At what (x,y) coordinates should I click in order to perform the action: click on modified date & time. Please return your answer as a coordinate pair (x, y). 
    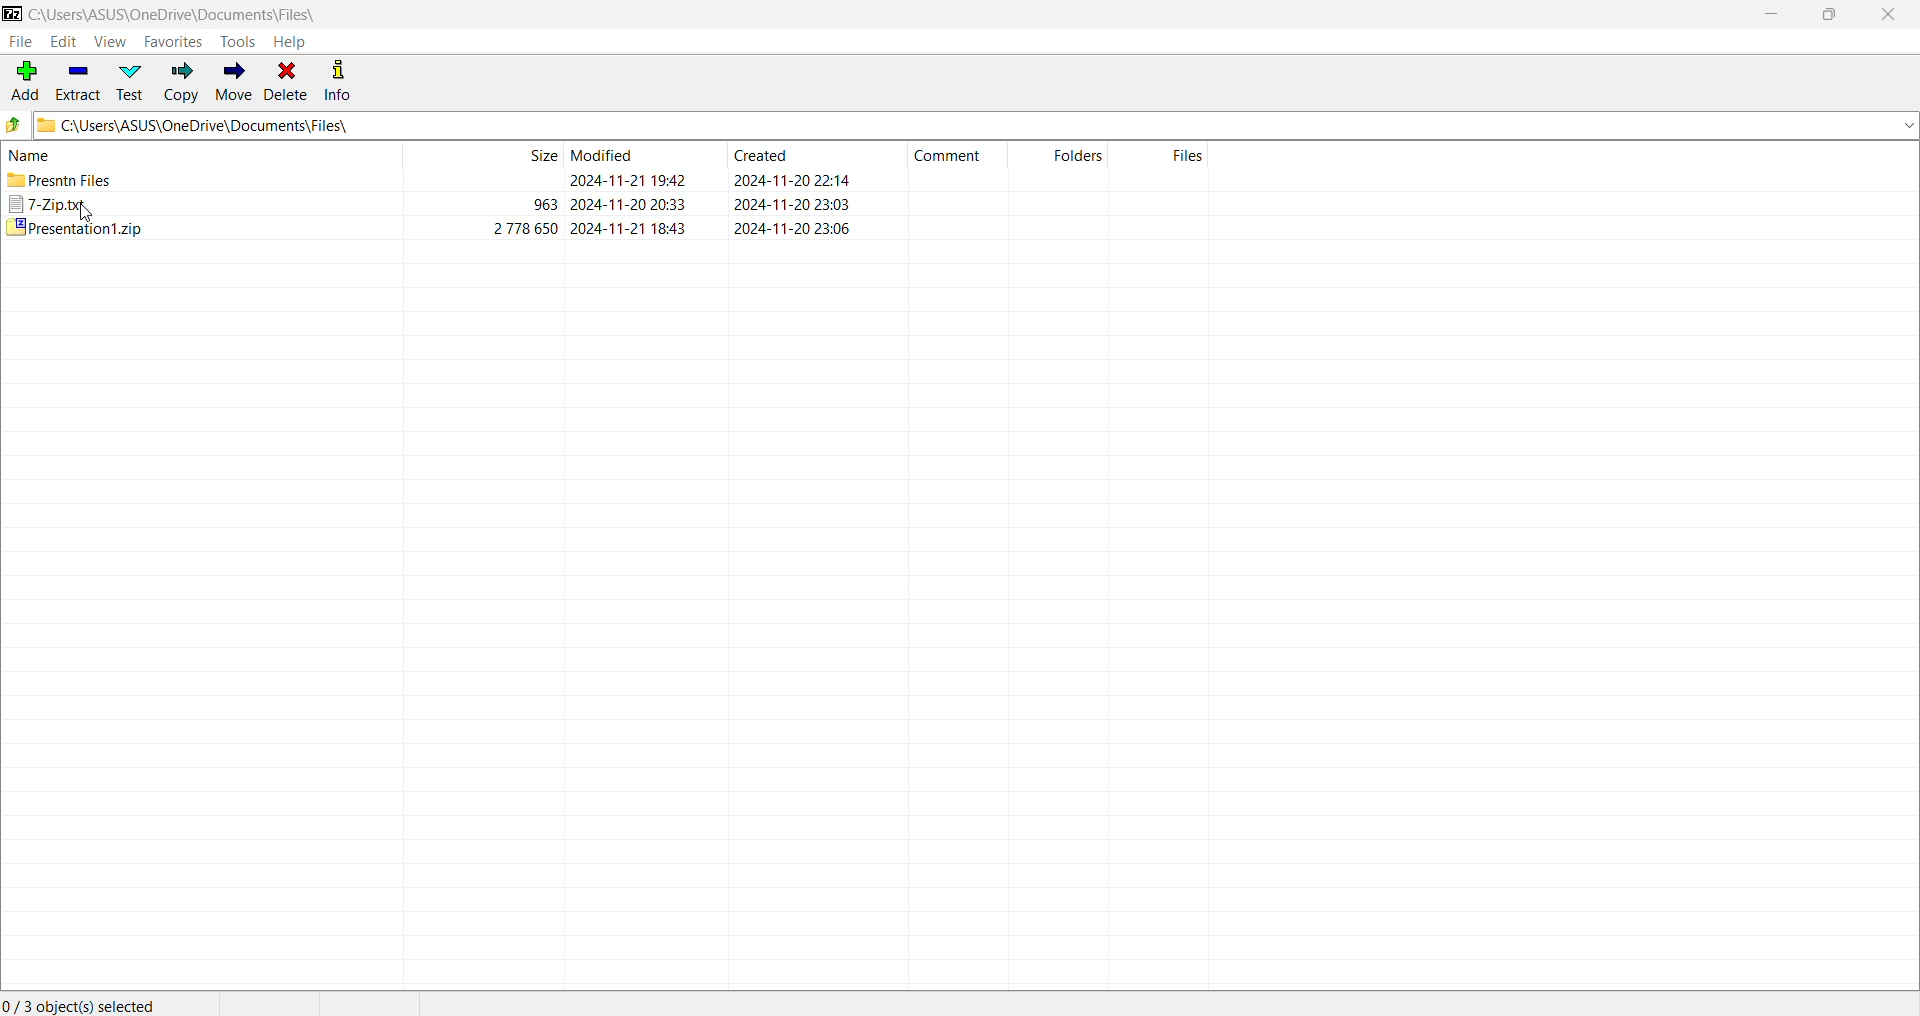
    Looking at the image, I should click on (629, 180).